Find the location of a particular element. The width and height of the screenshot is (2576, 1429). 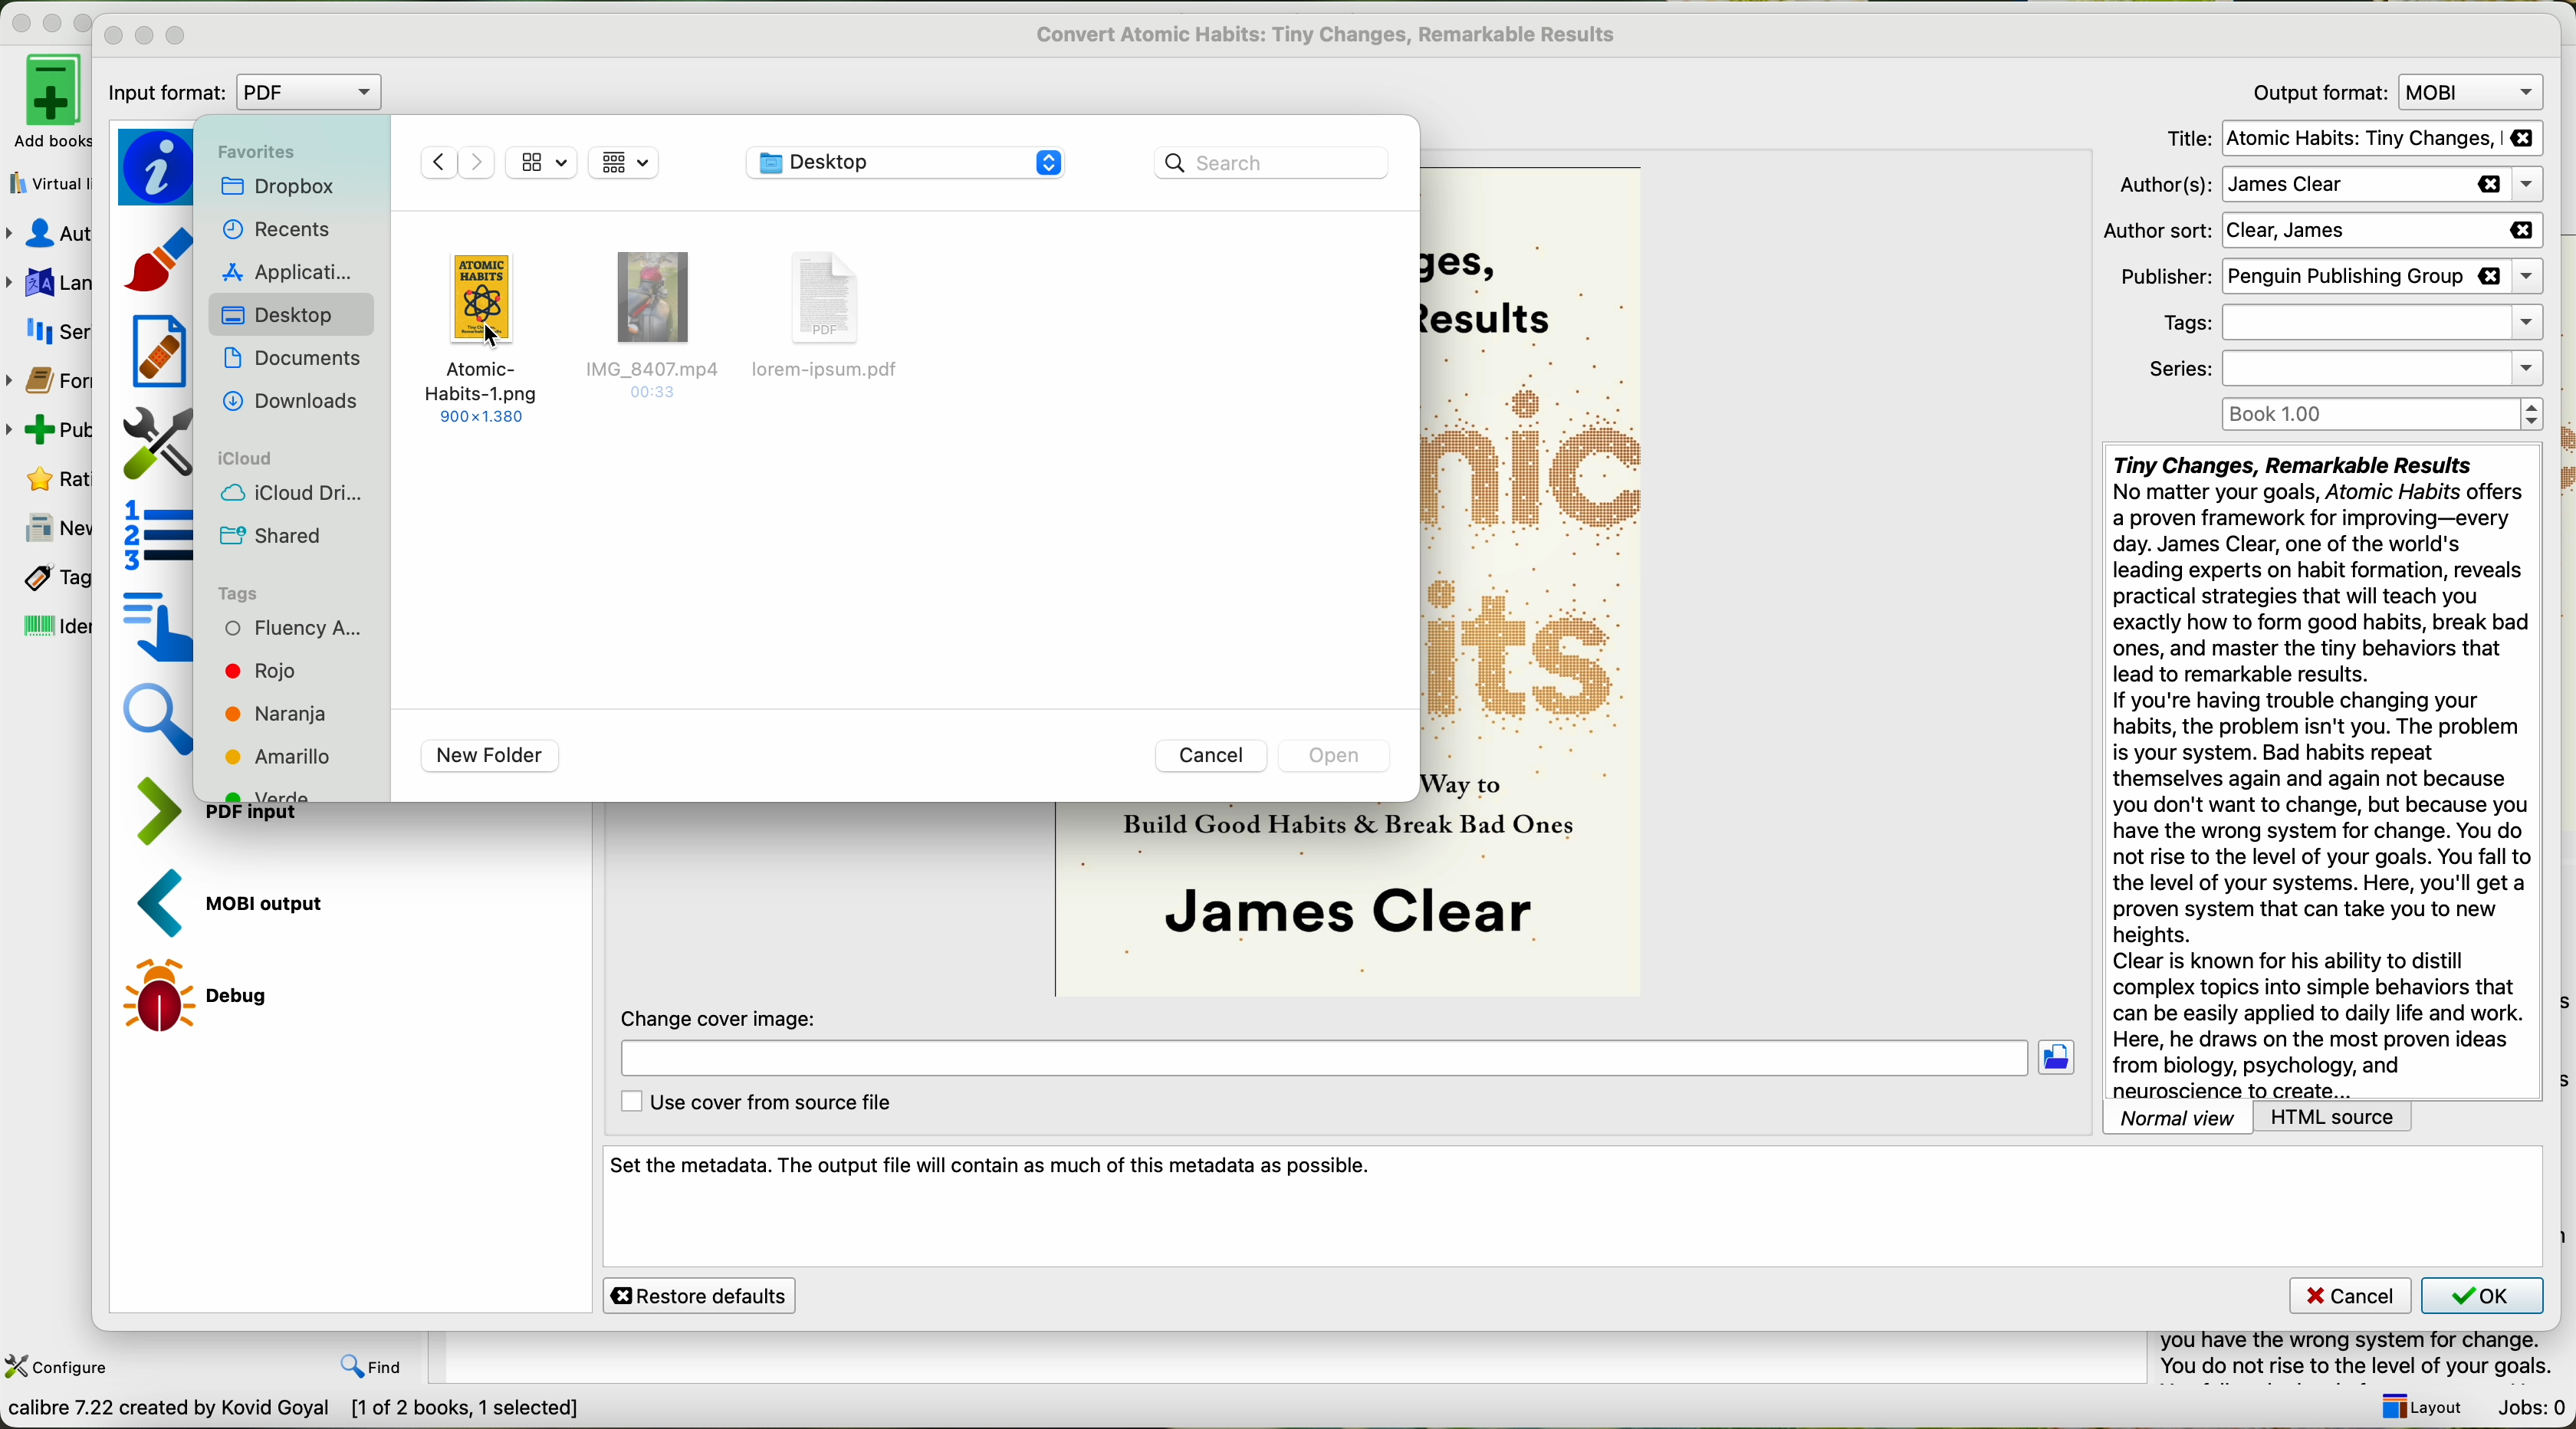

yellow tag is located at coordinates (286, 756).